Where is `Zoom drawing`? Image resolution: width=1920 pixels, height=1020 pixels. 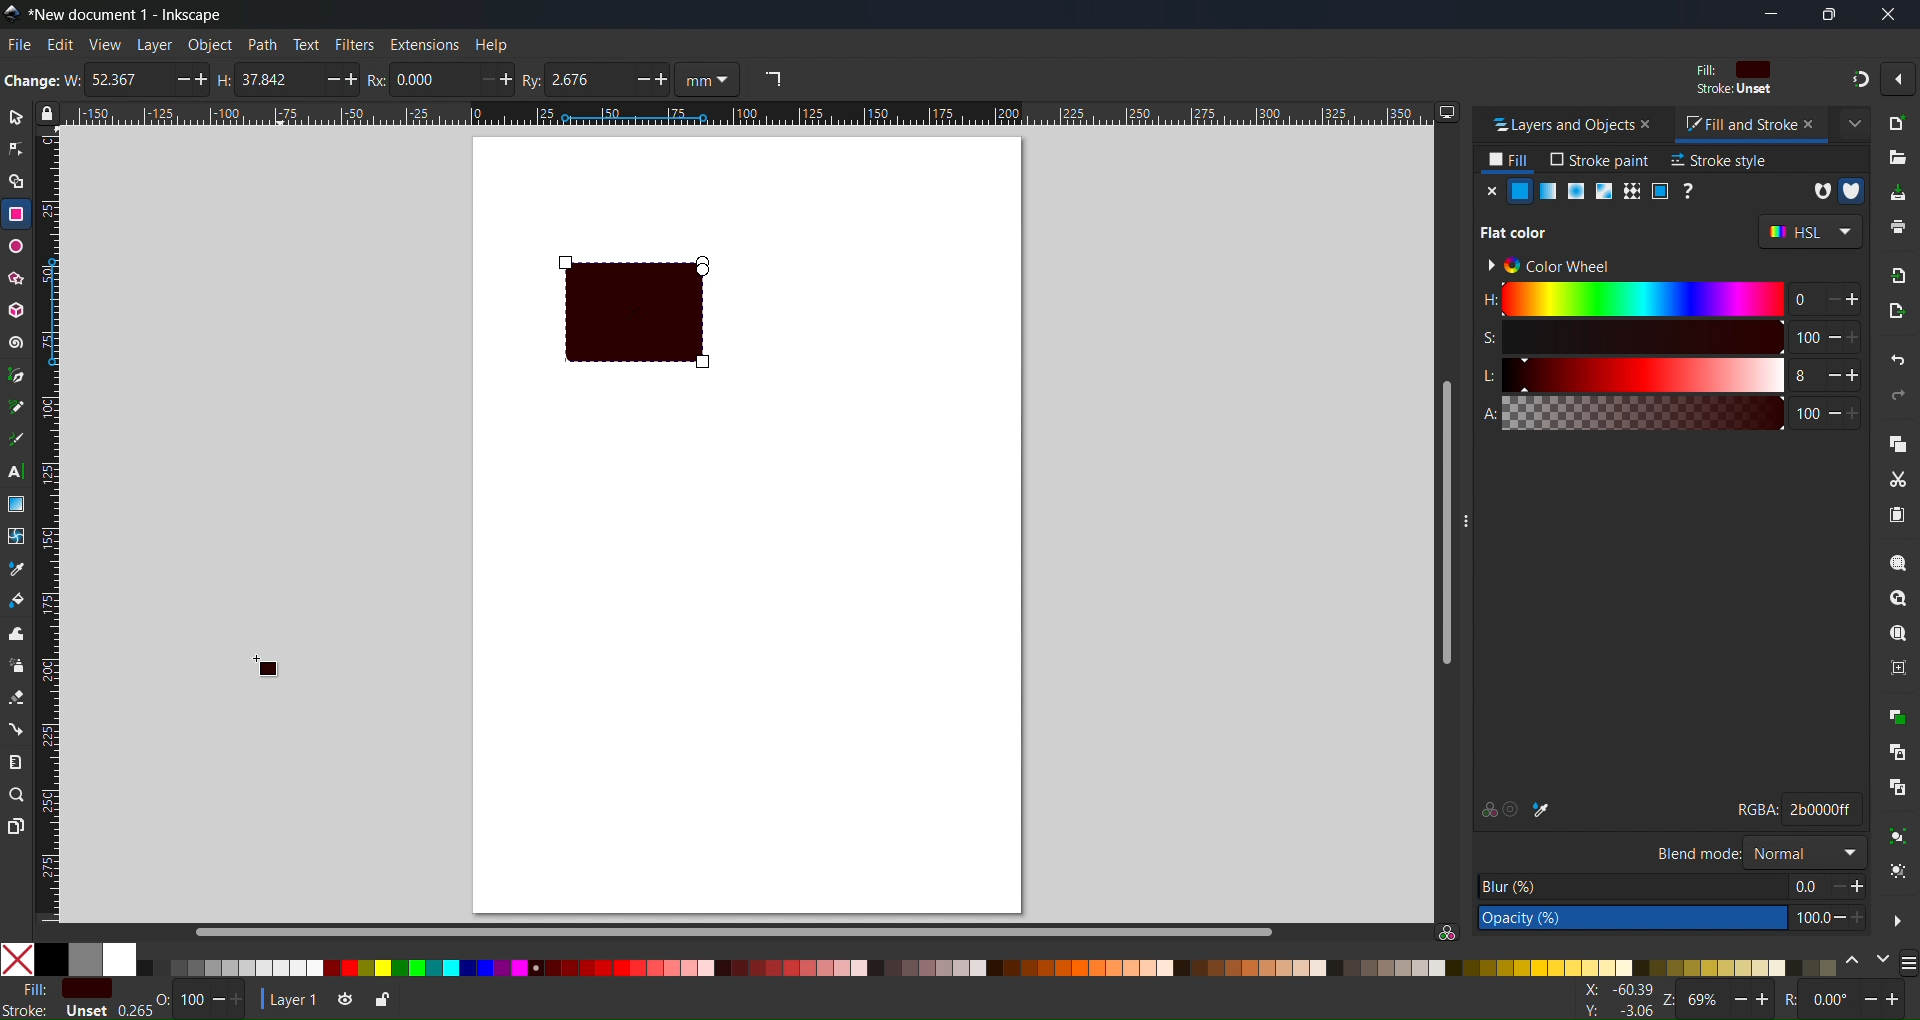 Zoom drawing is located at coordinates (1897, 599).